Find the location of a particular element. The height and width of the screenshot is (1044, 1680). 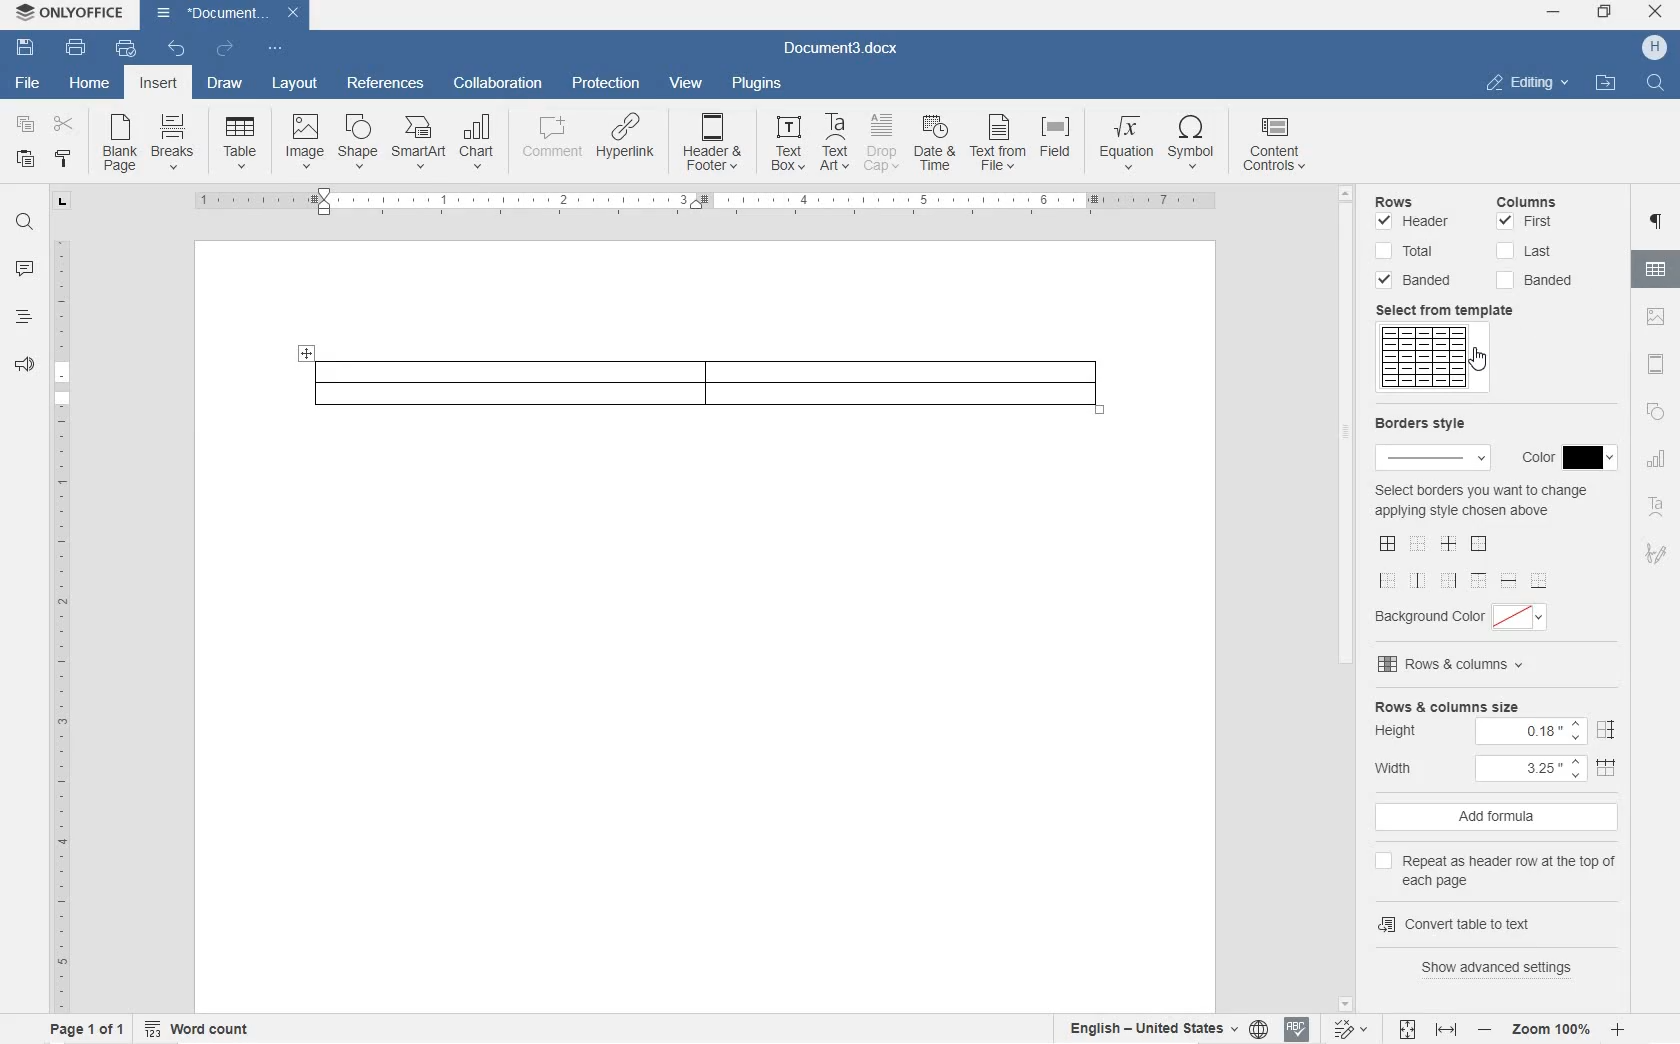

WORD COUNT is located at coordinates (199, 1027).